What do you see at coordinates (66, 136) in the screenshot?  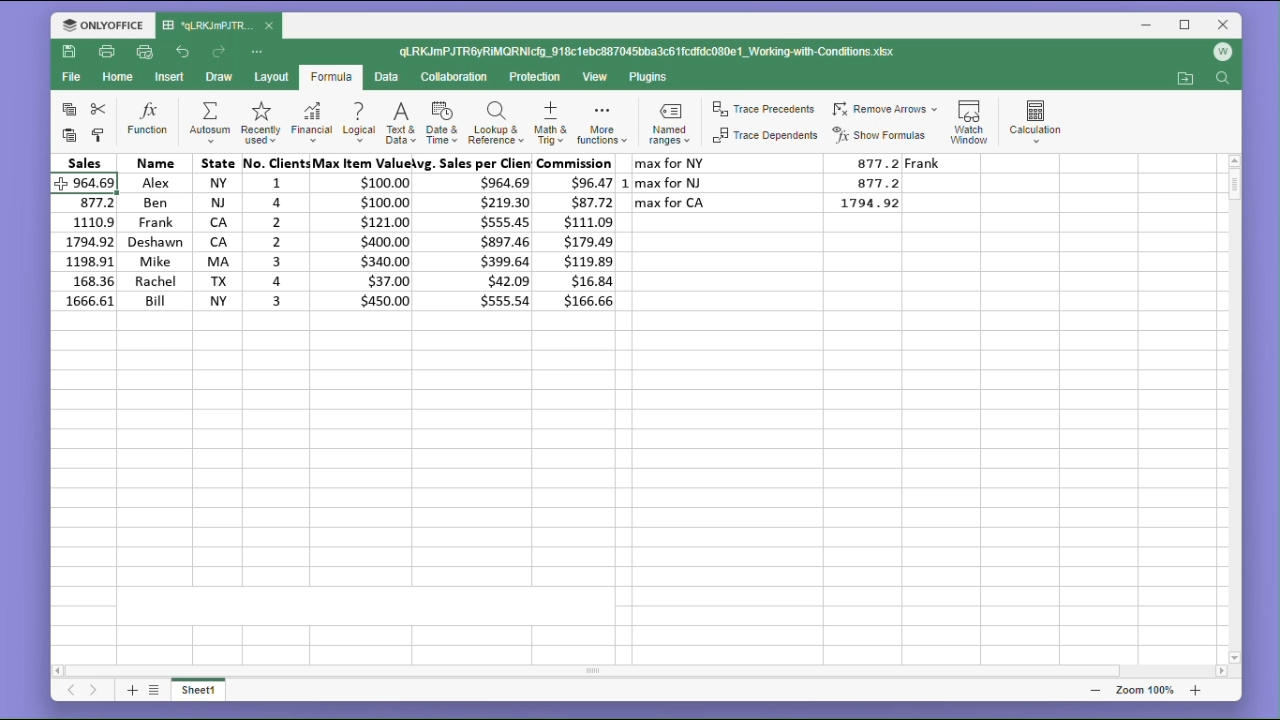 I see `paste` at bounding box center [66, 136].